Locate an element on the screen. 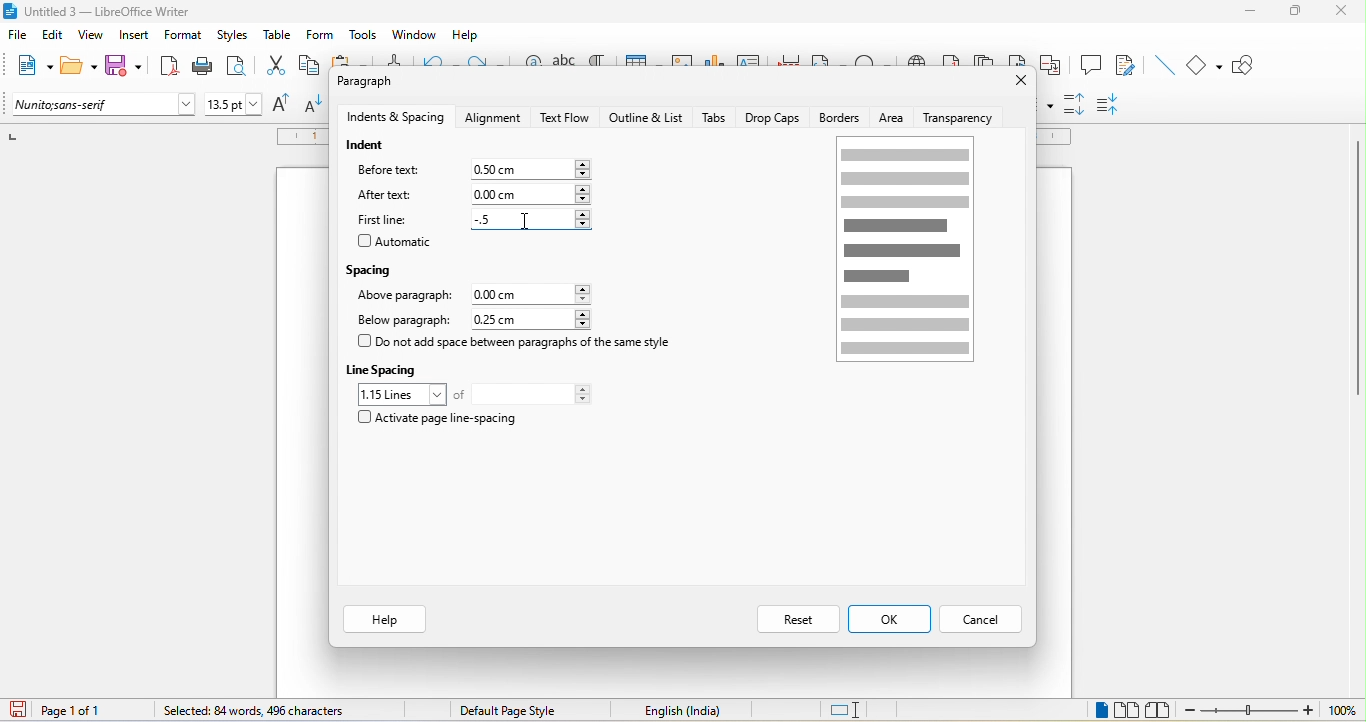 Image resolution: width=1366 pixels, height=722 pixels. book view is located at coordinates (1162, 710).